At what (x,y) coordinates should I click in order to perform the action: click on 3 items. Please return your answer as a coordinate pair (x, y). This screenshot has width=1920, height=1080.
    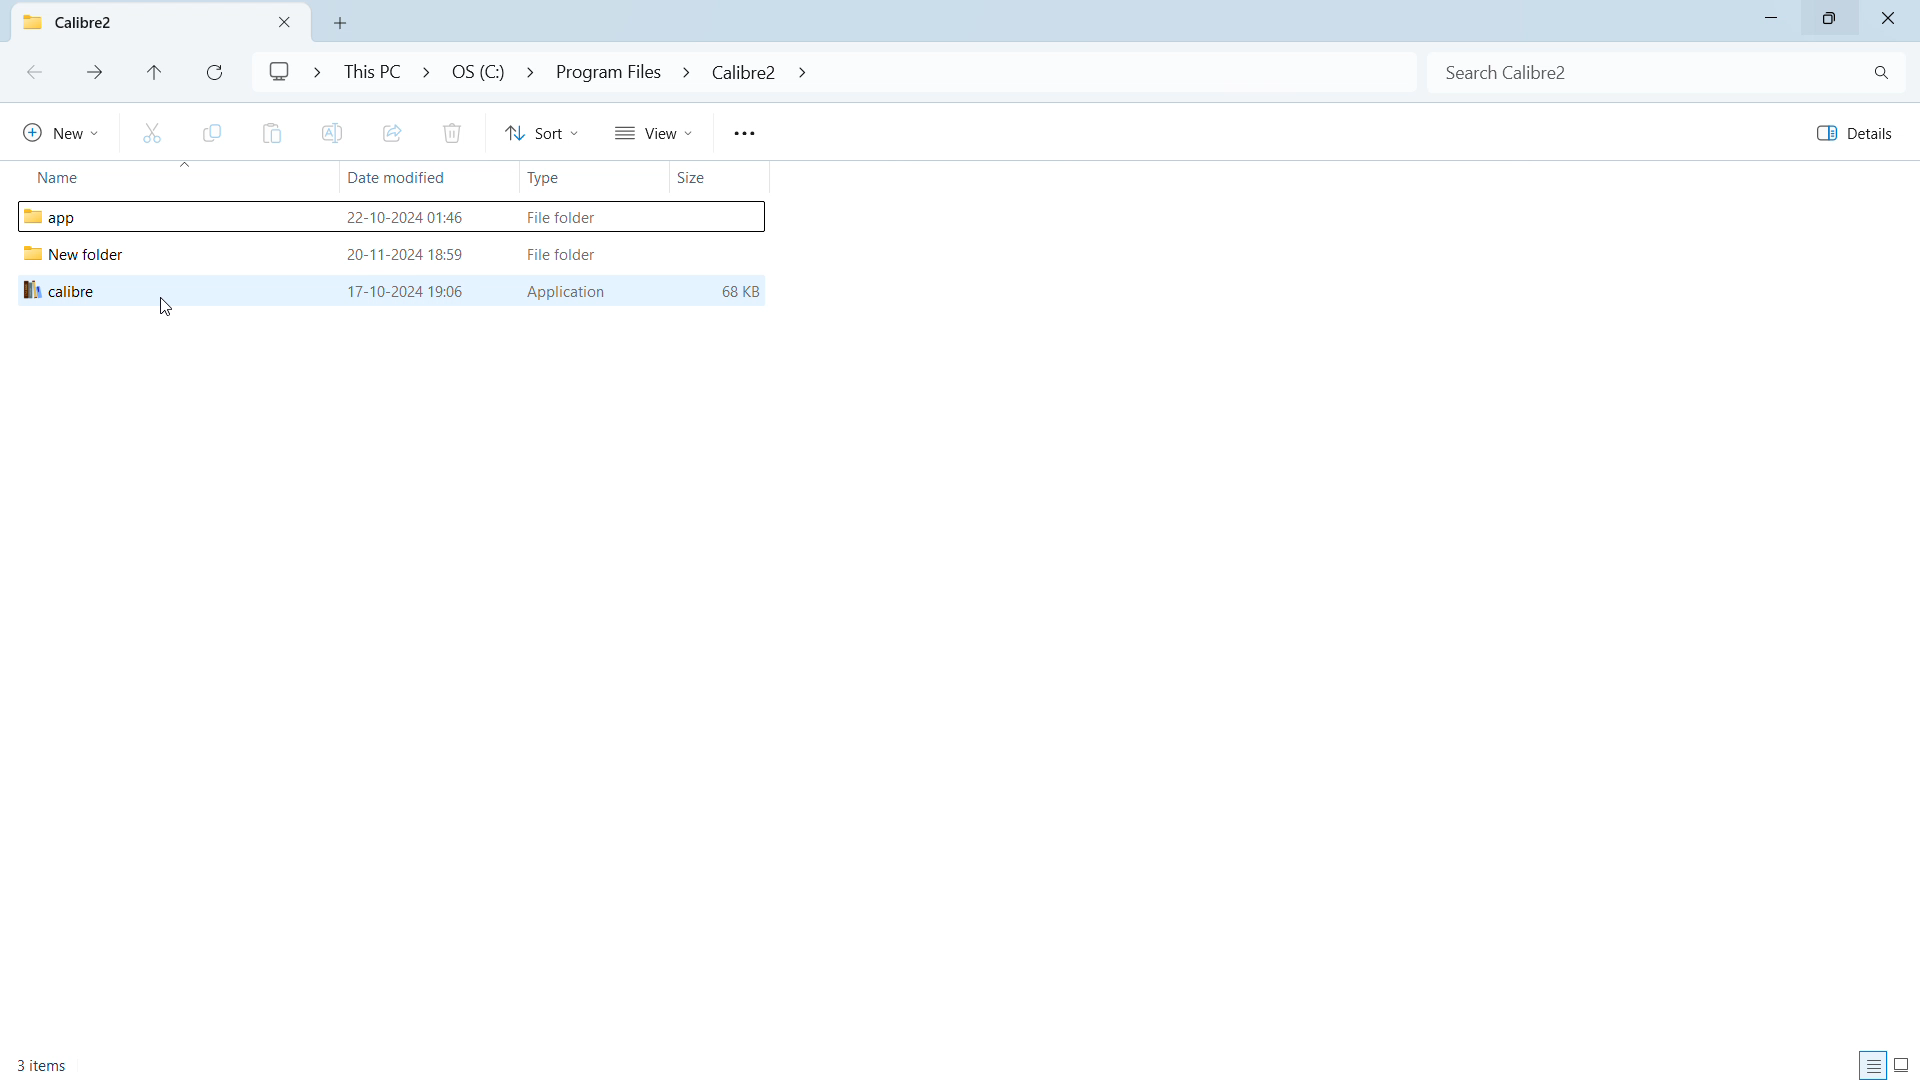
    Looking at the image, I should click on (46, 1068).